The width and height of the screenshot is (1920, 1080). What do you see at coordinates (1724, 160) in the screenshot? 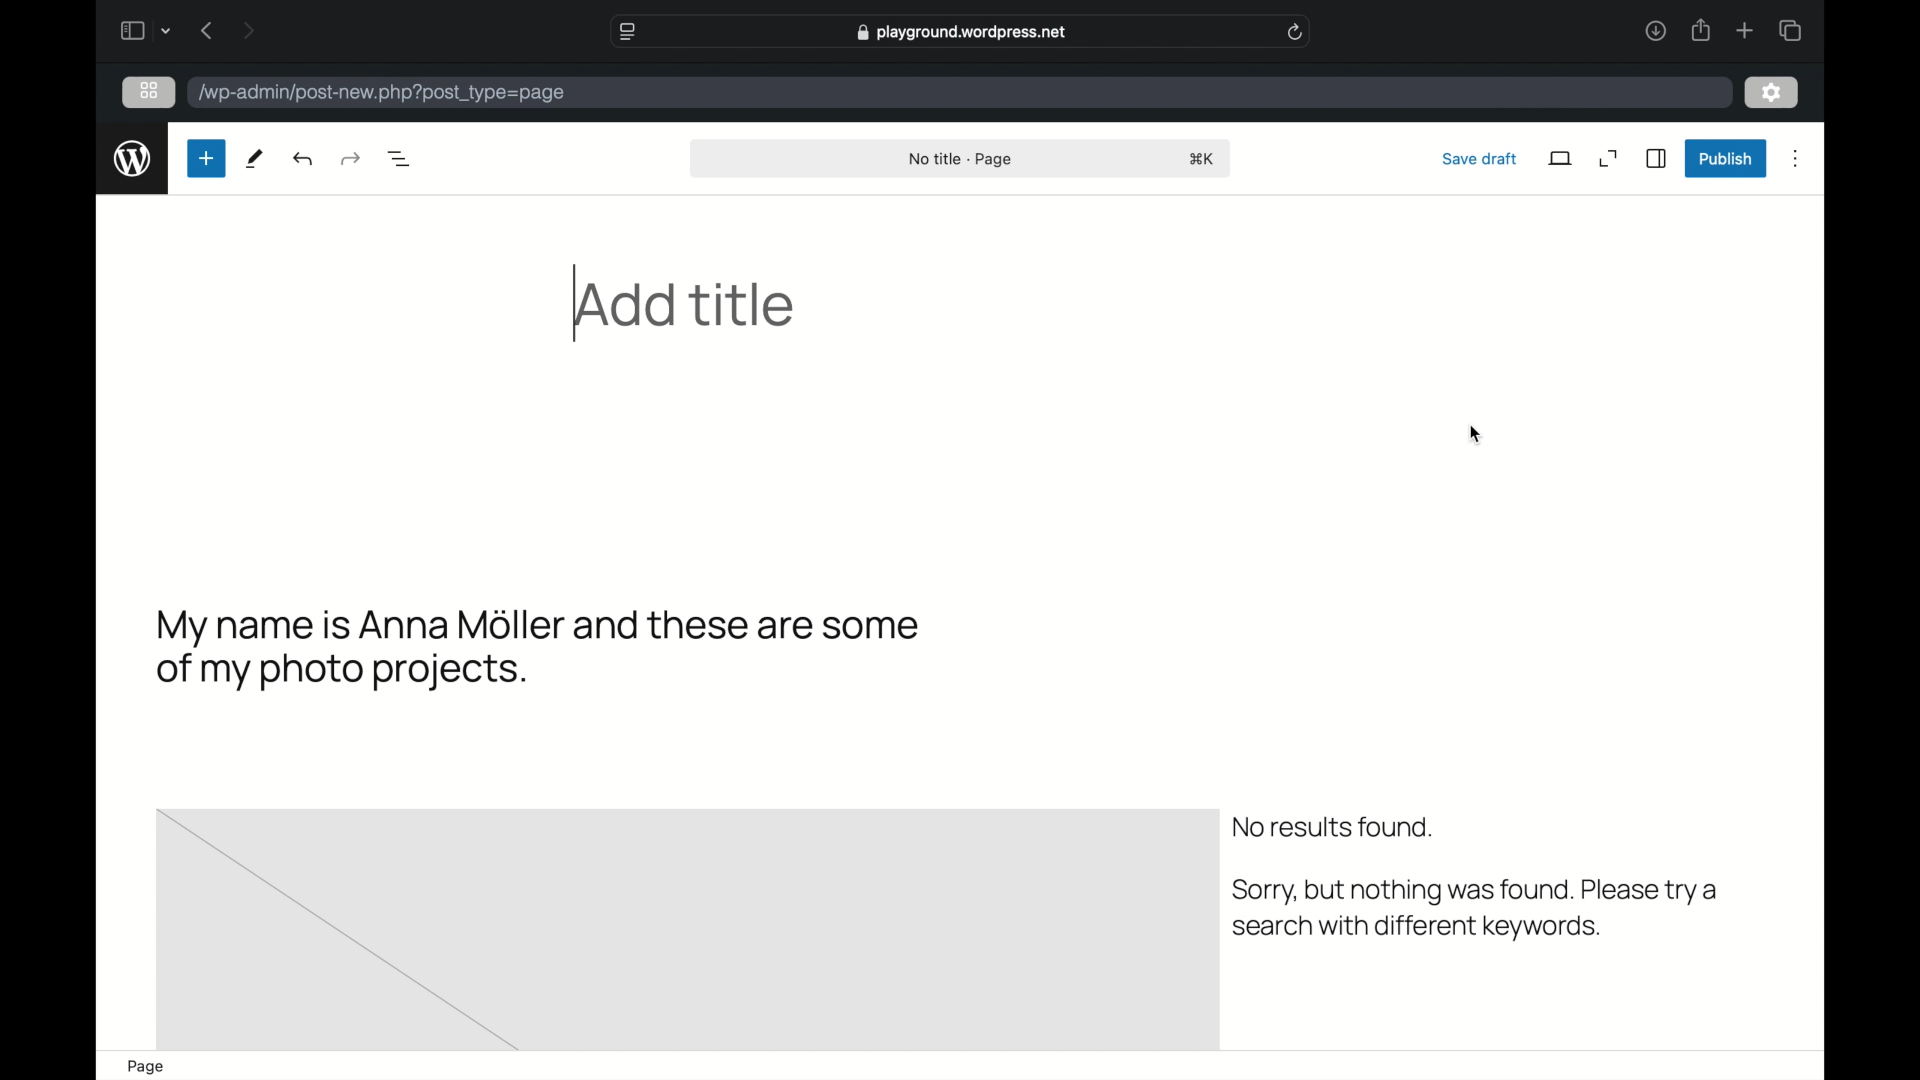
I see `publish` at bounding box center [1724, 160].